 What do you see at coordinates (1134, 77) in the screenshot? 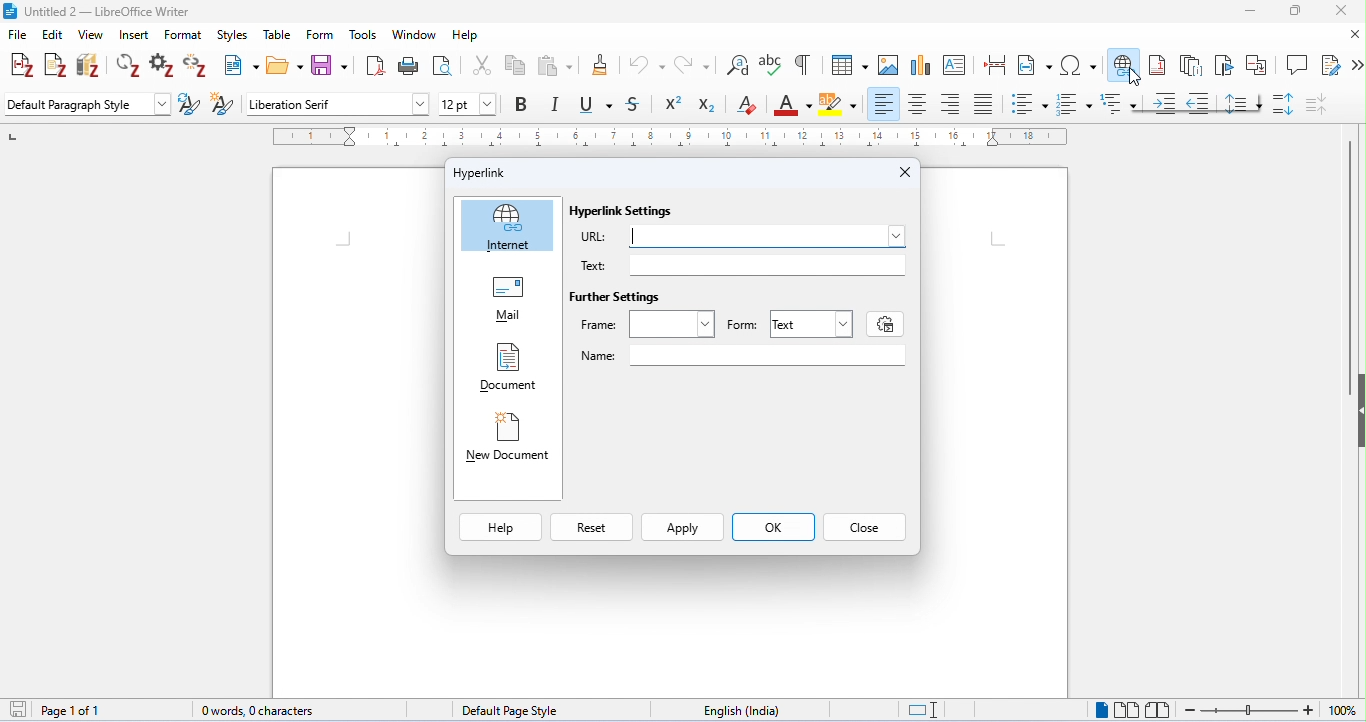
I see `cursor` at bounding box center [1134, 77].